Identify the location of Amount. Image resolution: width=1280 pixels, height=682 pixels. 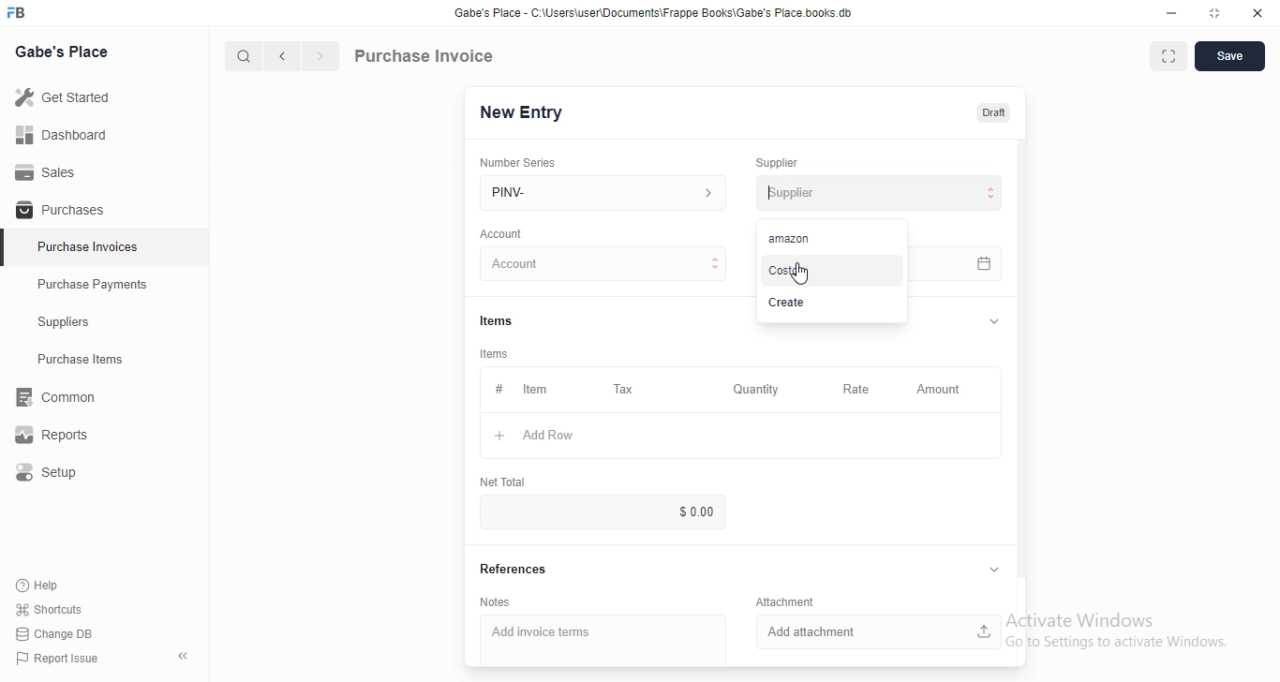
(943, 390).